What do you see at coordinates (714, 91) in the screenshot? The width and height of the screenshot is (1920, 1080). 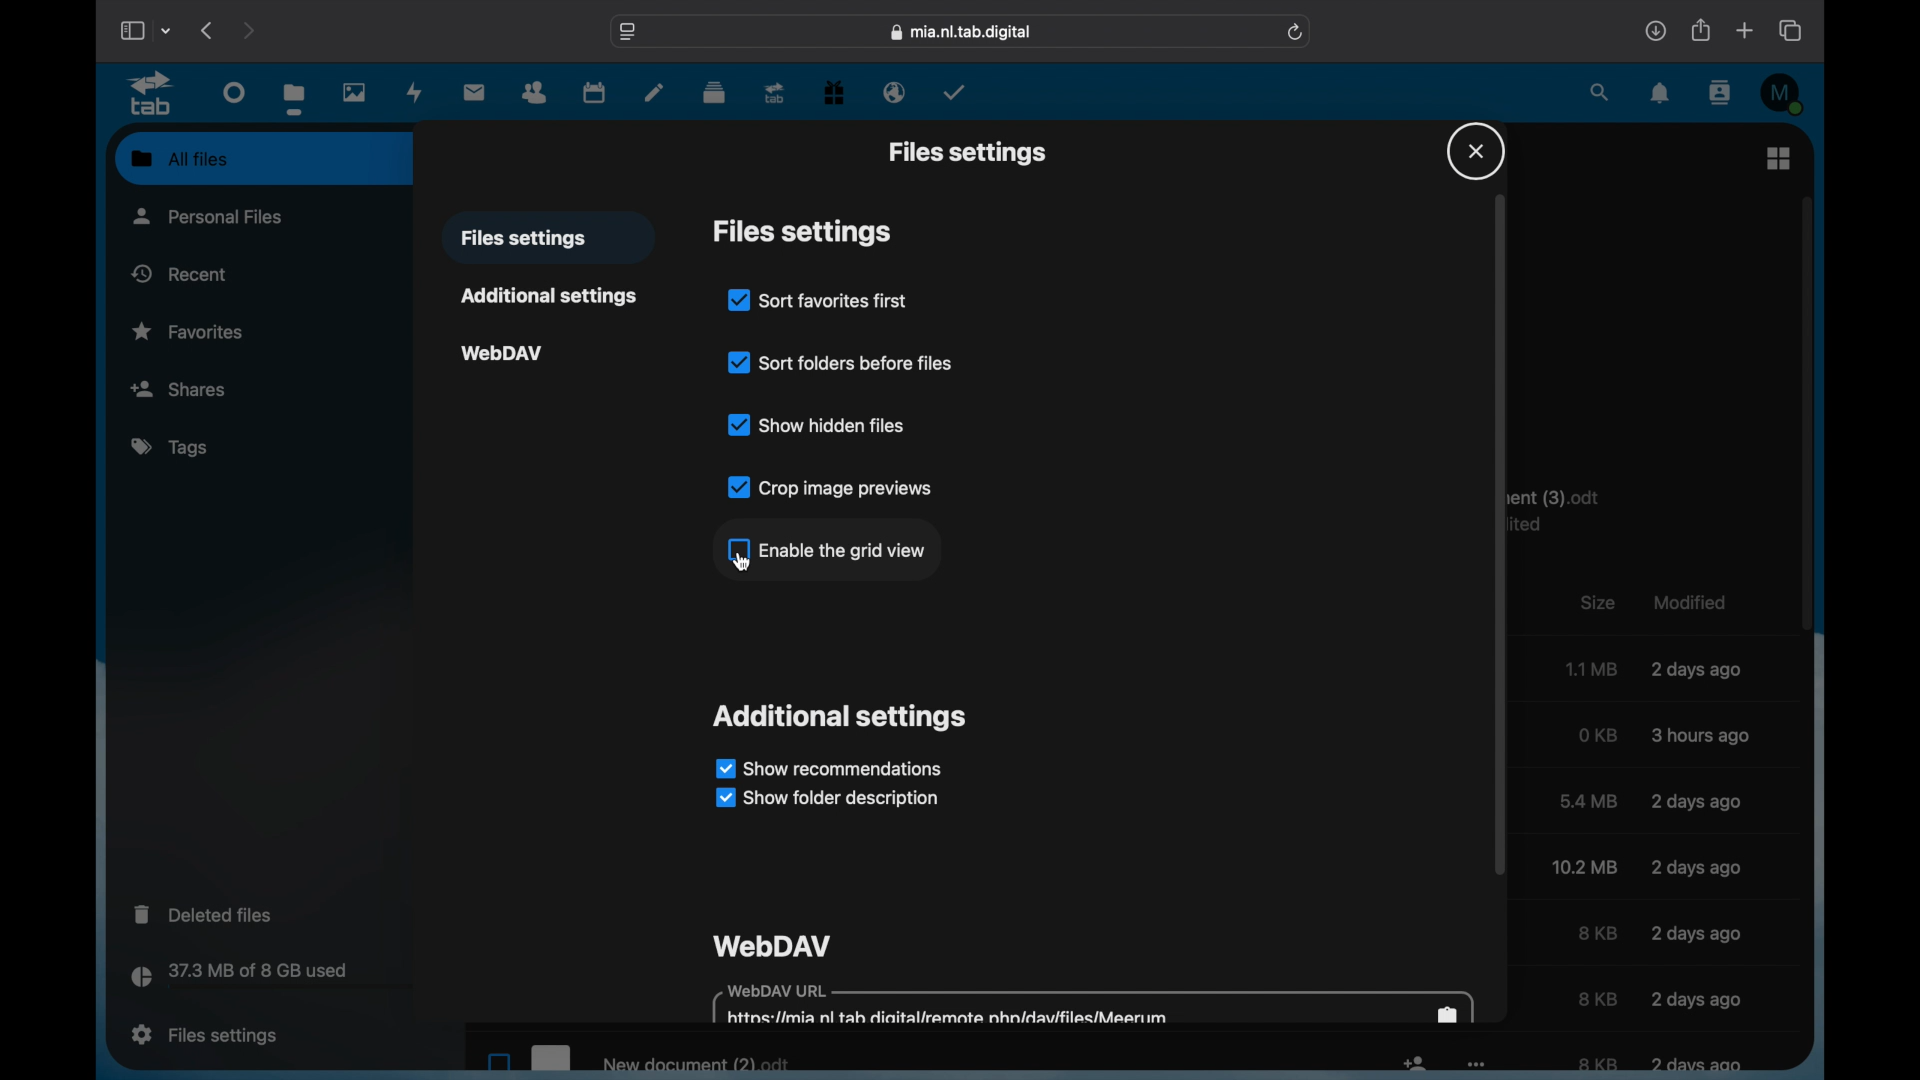 I see `deck` at bounding box center [714, 91].